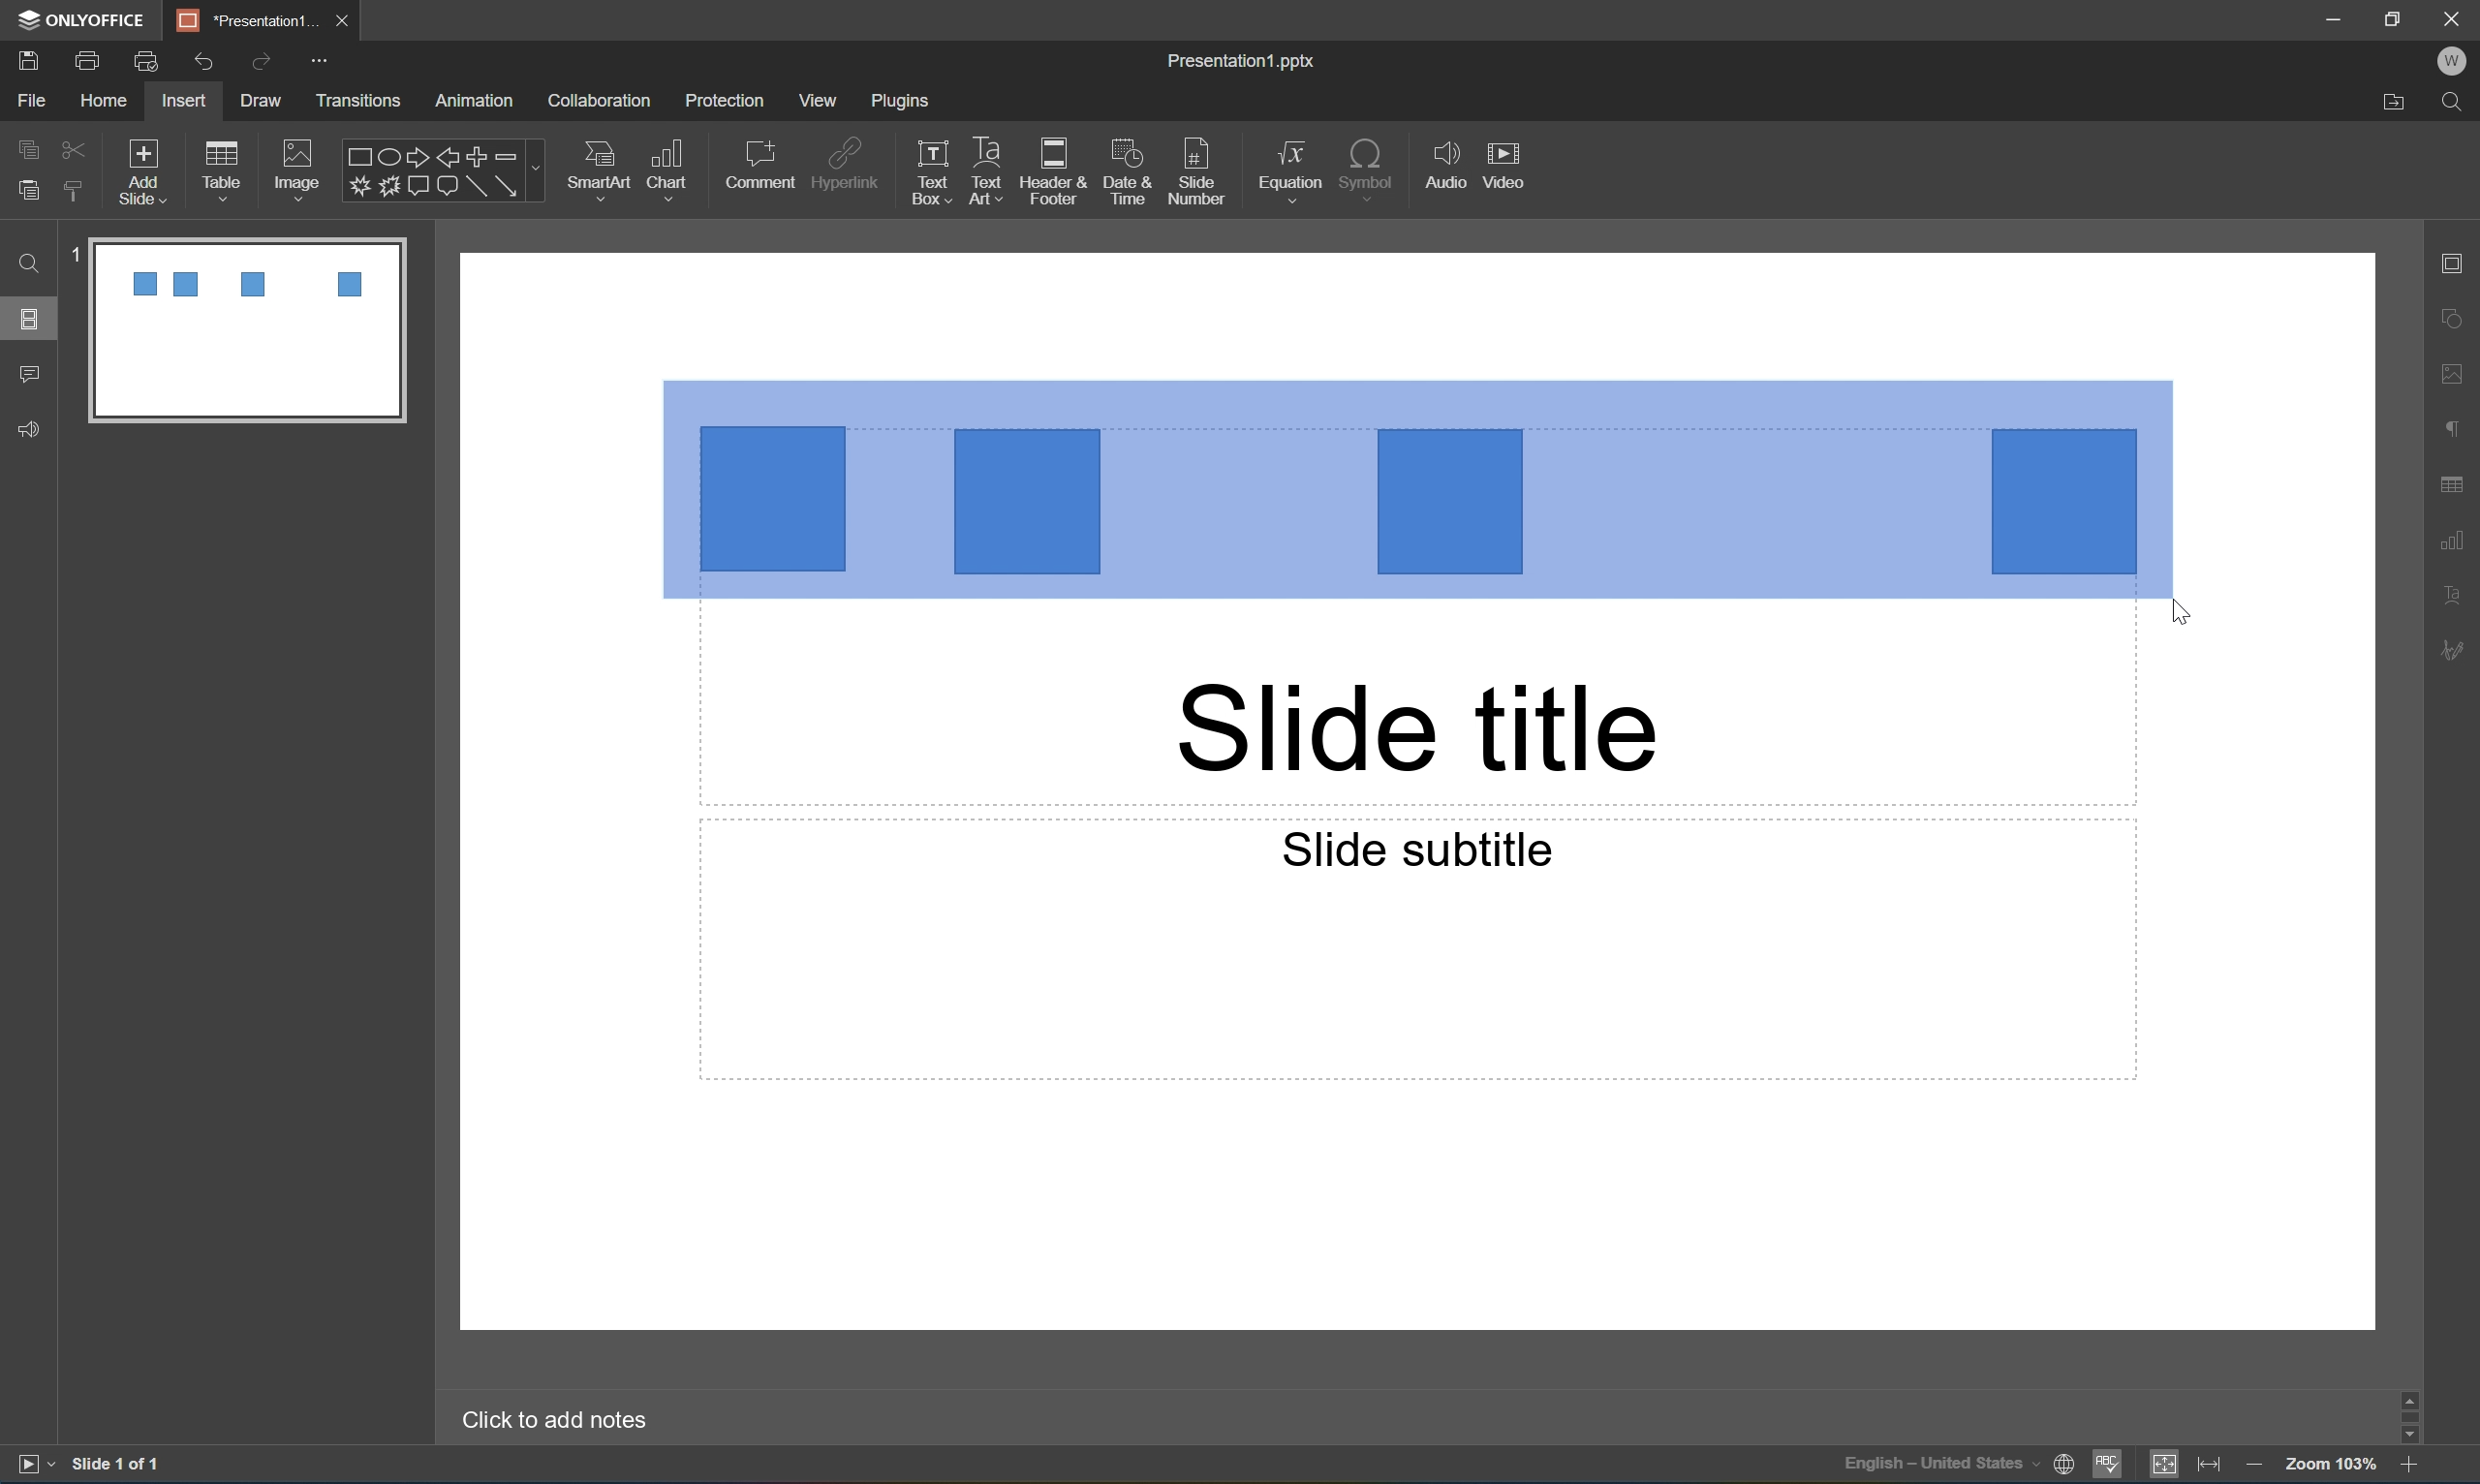 The image size is (2480, 1484). What do you see at coordinates (84, 18) in the screenshot?
I see `ONLYOFFICE` at bounding box center [84, 18].